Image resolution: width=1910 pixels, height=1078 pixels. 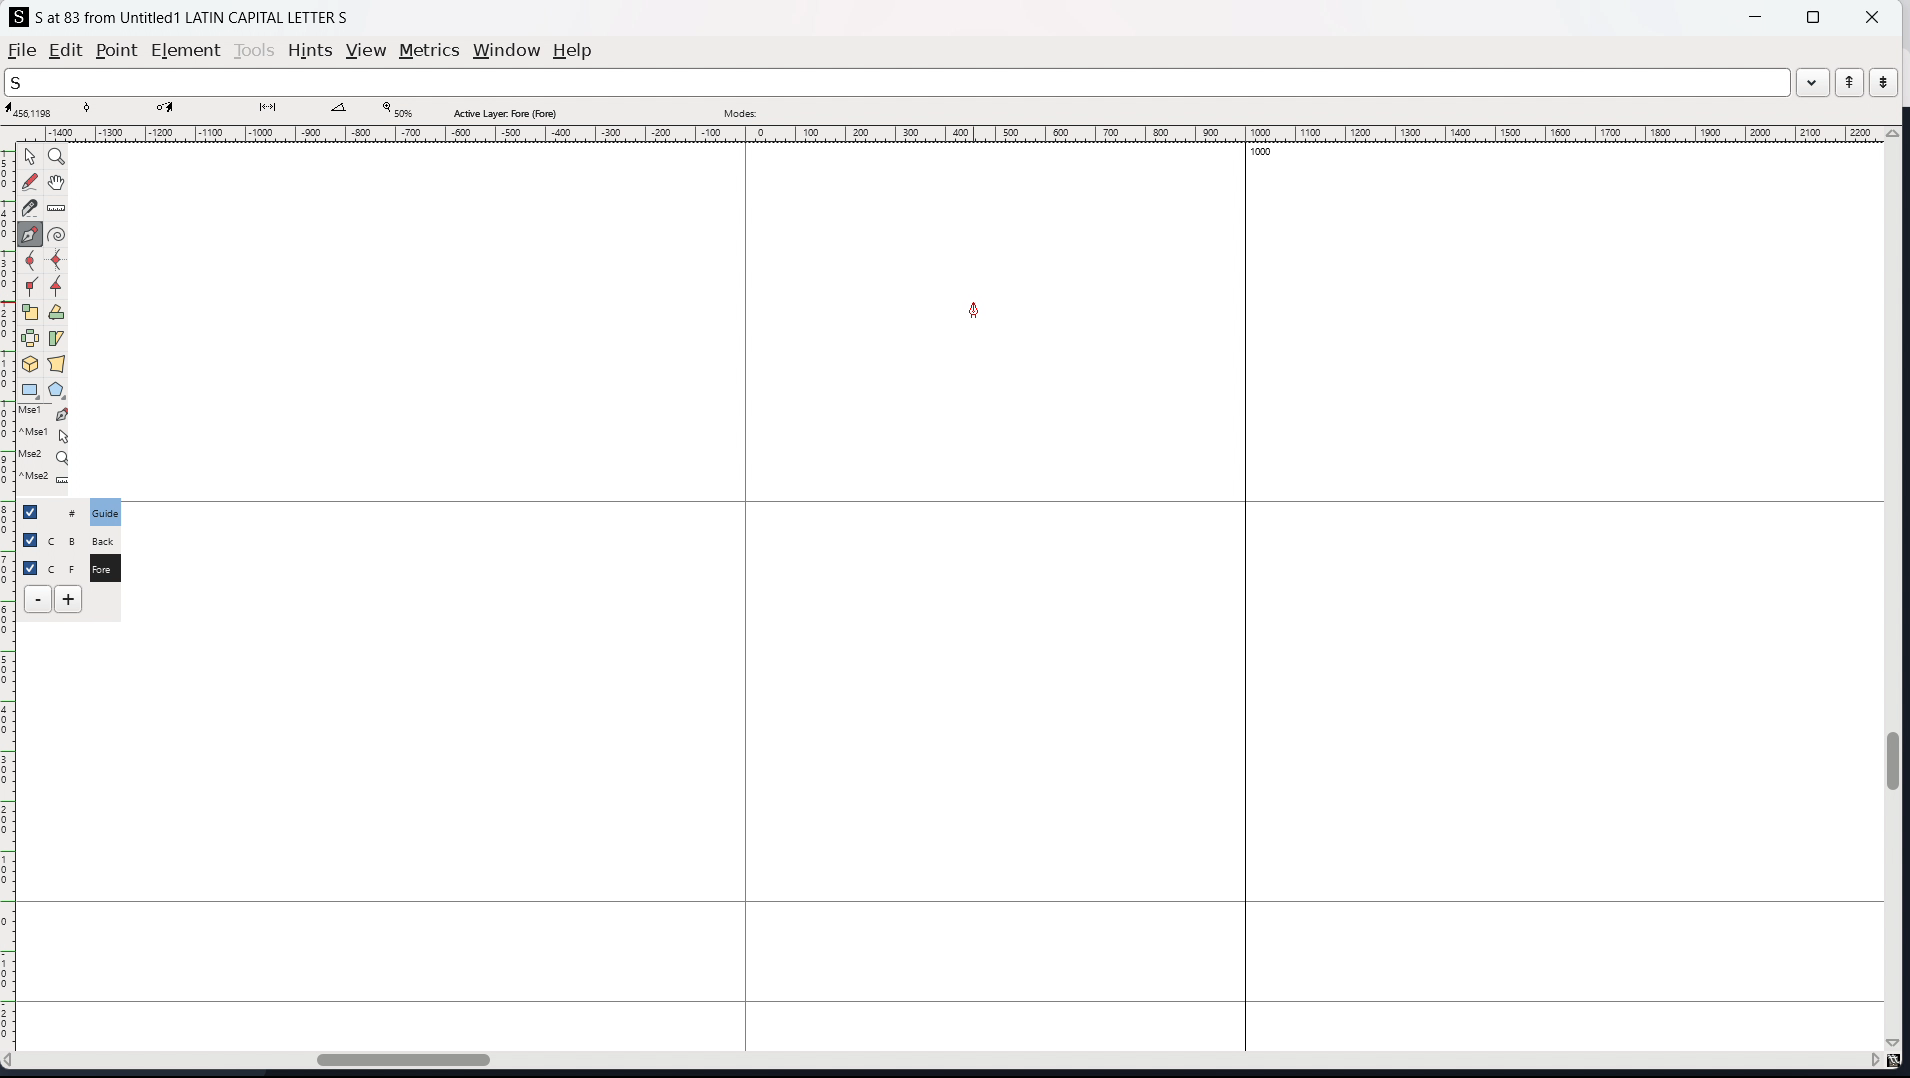 I want to click on cursor coordinate, so click(x=33, y=111).